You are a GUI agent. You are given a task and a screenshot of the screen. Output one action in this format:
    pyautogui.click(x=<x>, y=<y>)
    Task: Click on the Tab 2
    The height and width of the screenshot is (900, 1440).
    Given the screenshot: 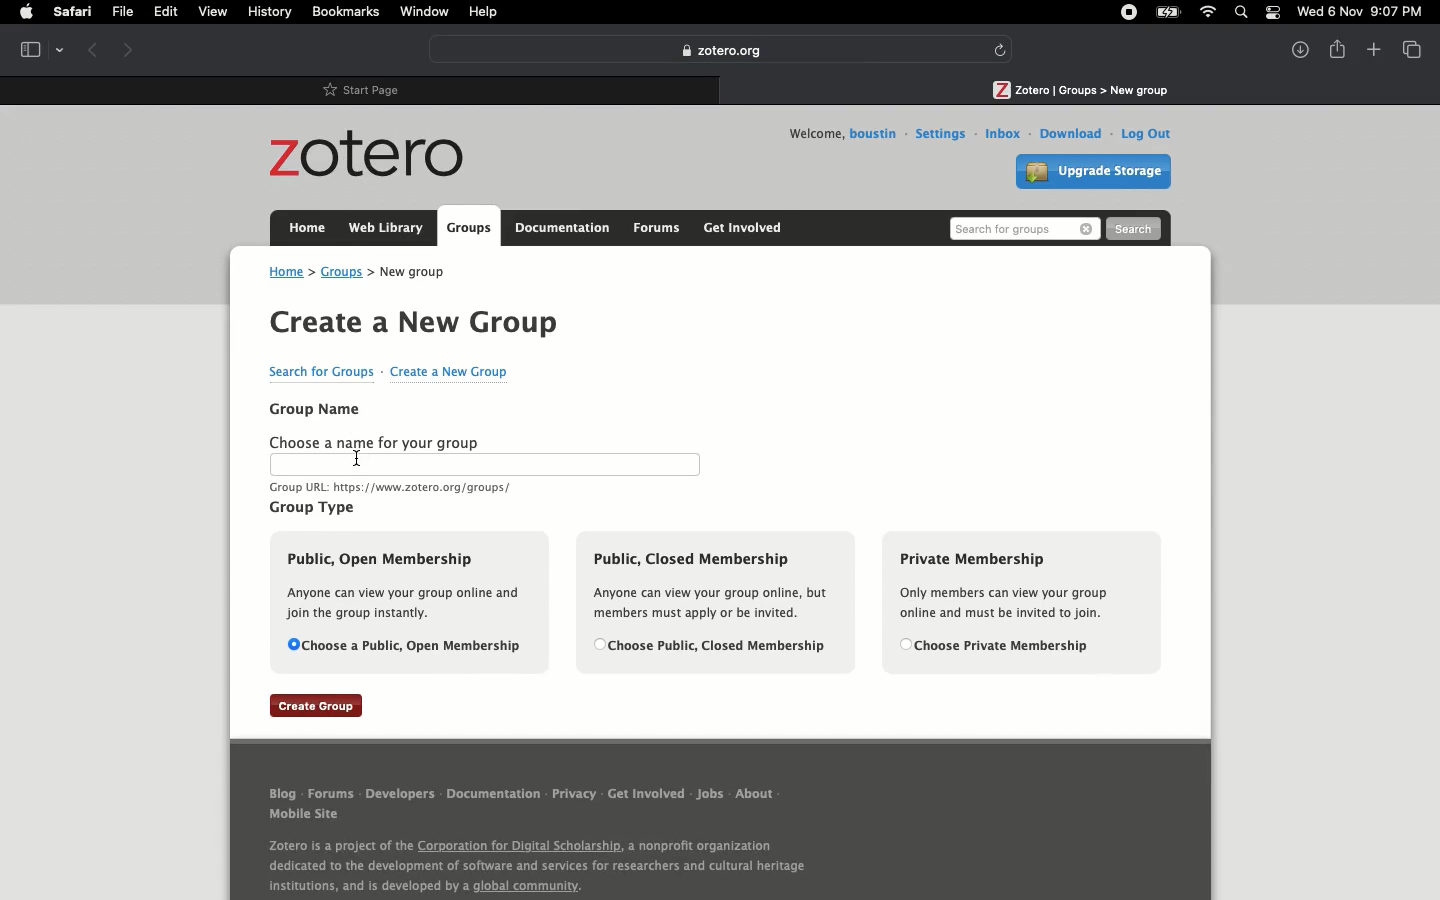 What is the action you would take?
    pyautogui.click(x=1078, y=87)
    